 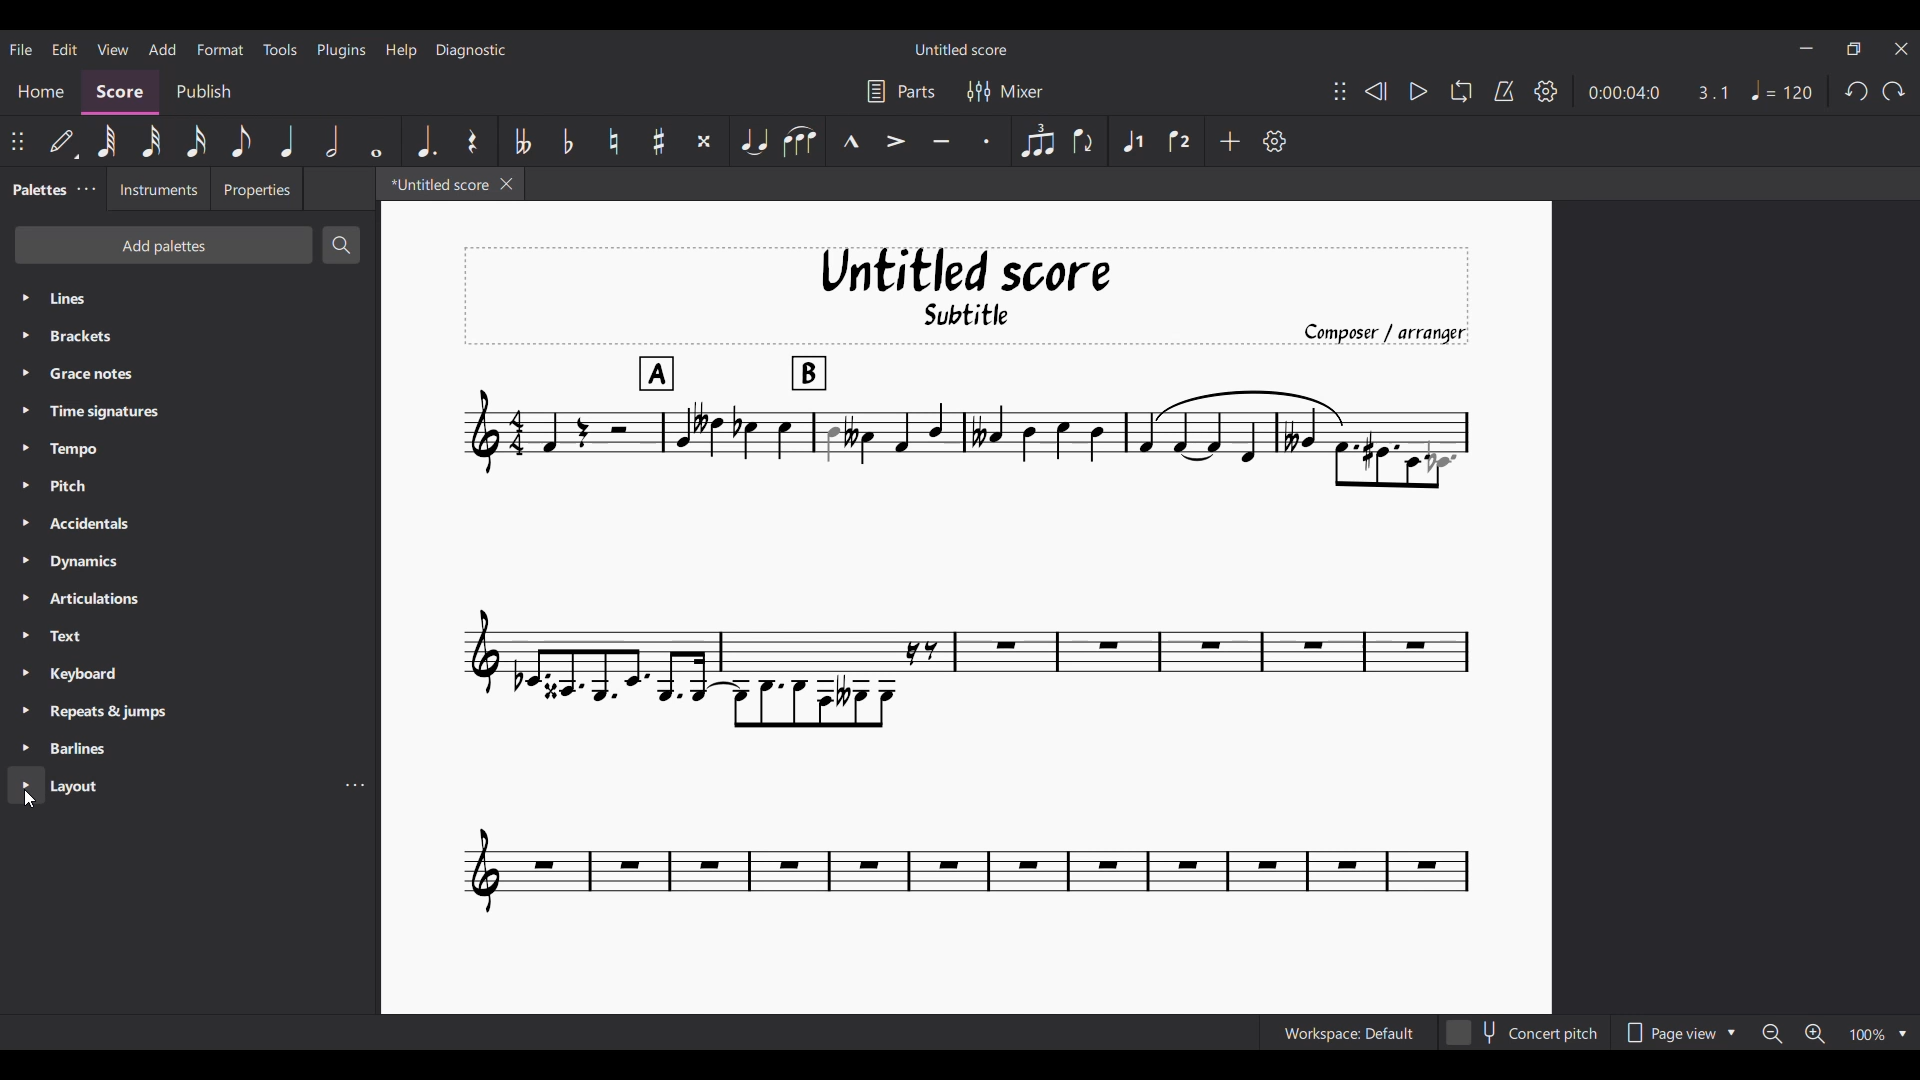 I want to click on Instruments, so click(x=157, y=189).